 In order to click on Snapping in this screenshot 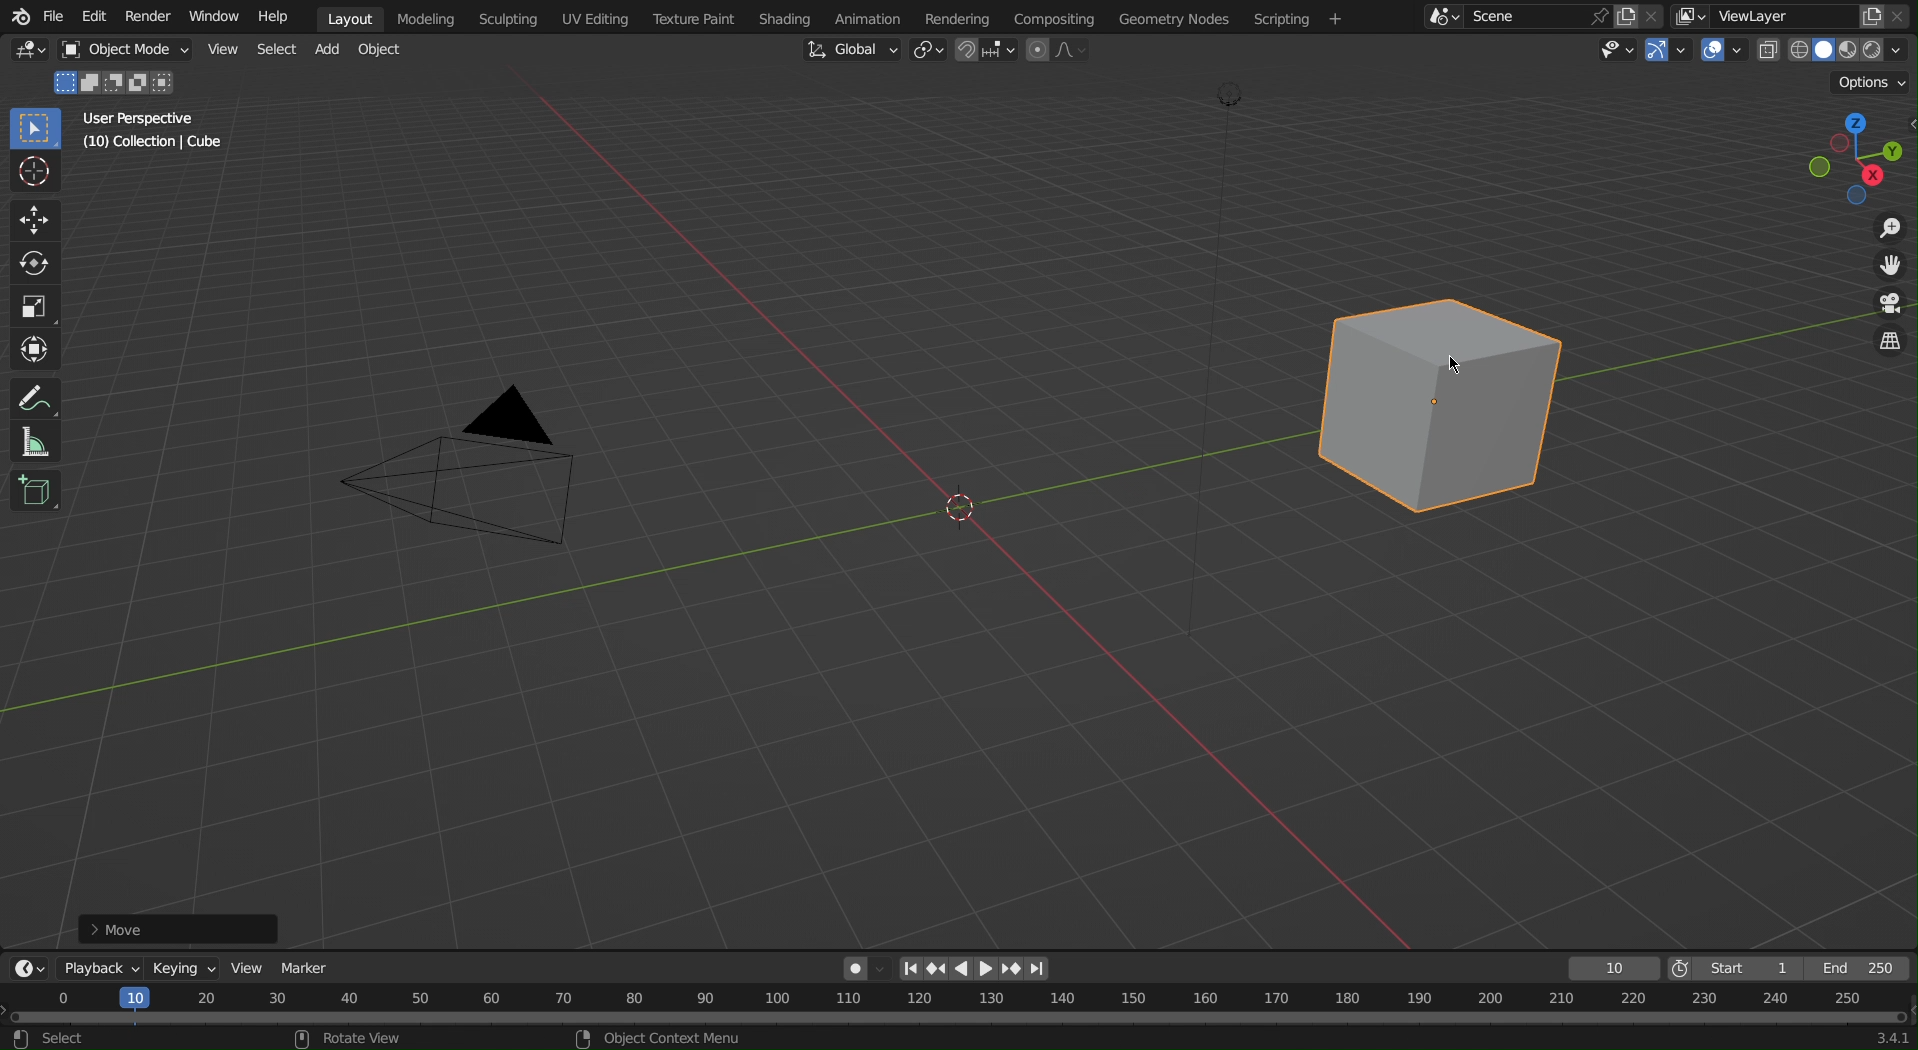, I will do `click(987, 50)`.